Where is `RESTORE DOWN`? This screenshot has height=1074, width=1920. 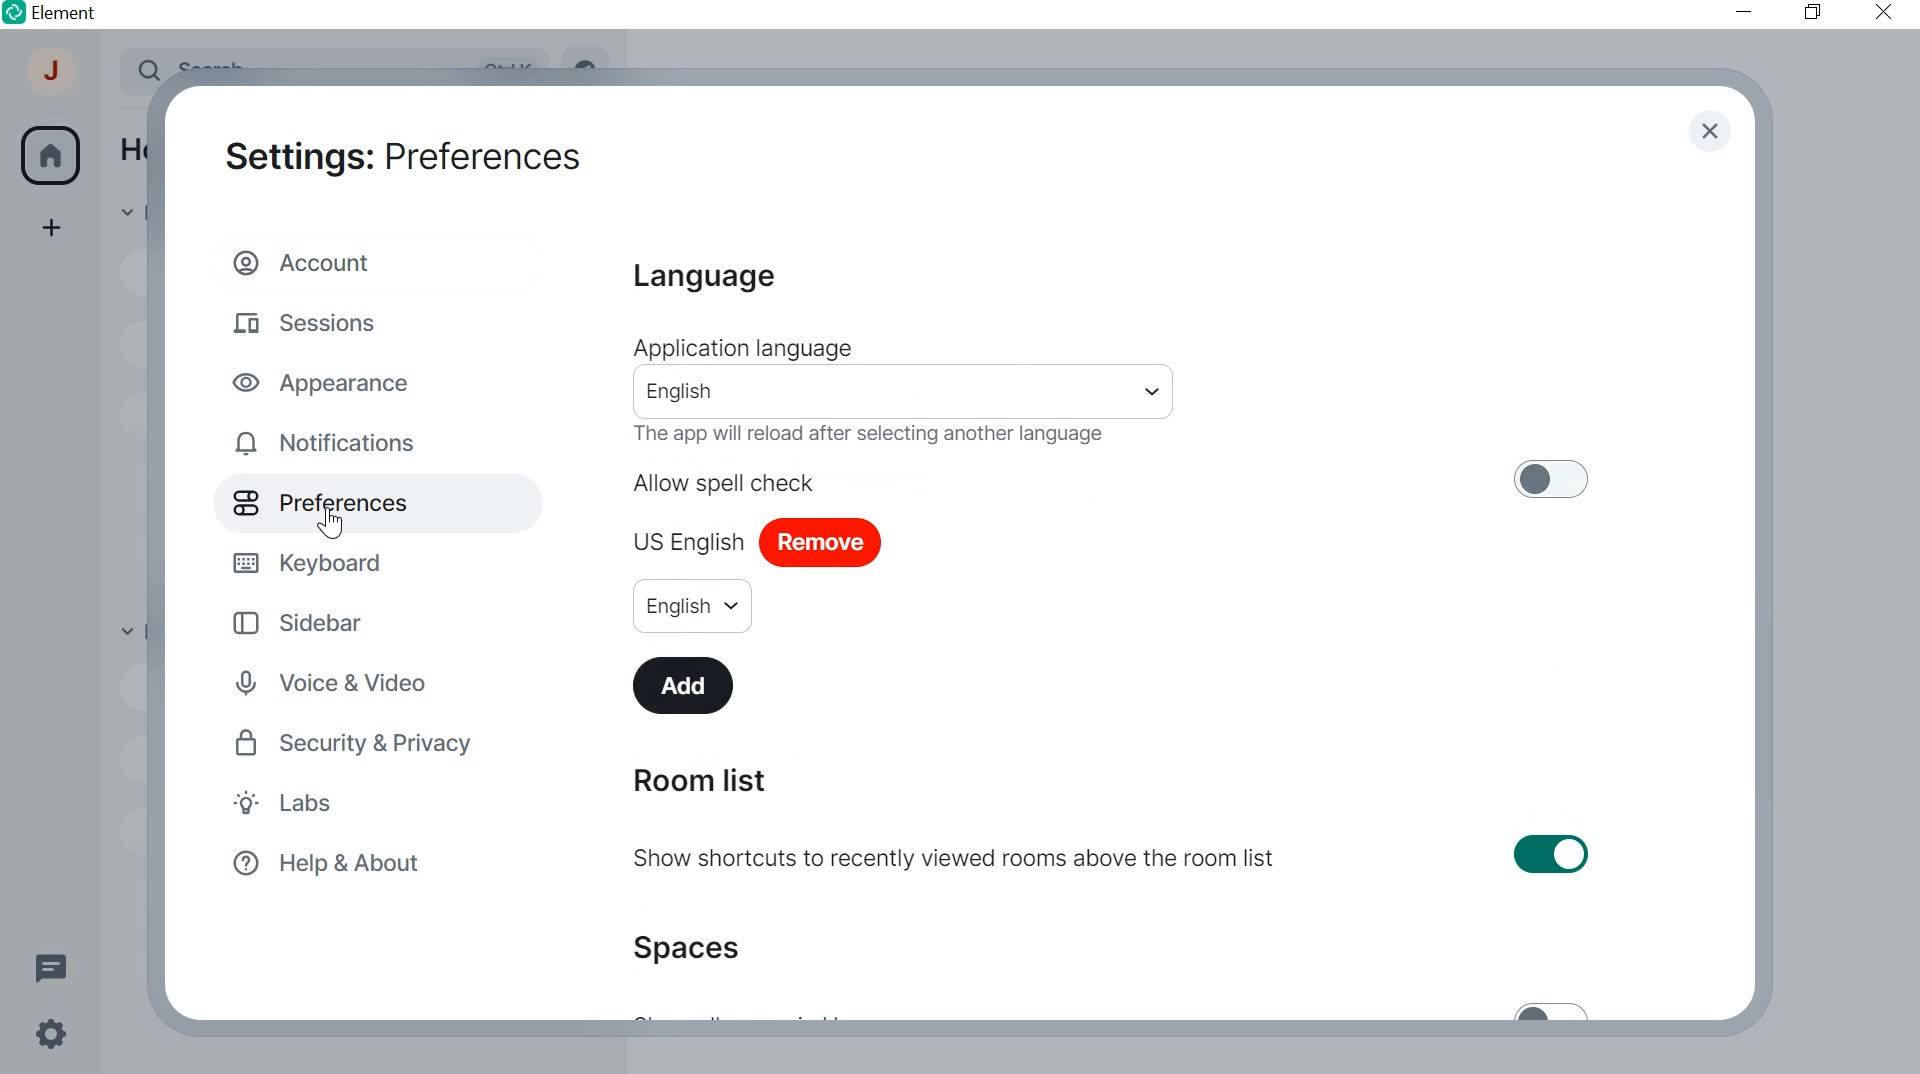
RESTORE DOWN is located at coordinates (1812, 13).